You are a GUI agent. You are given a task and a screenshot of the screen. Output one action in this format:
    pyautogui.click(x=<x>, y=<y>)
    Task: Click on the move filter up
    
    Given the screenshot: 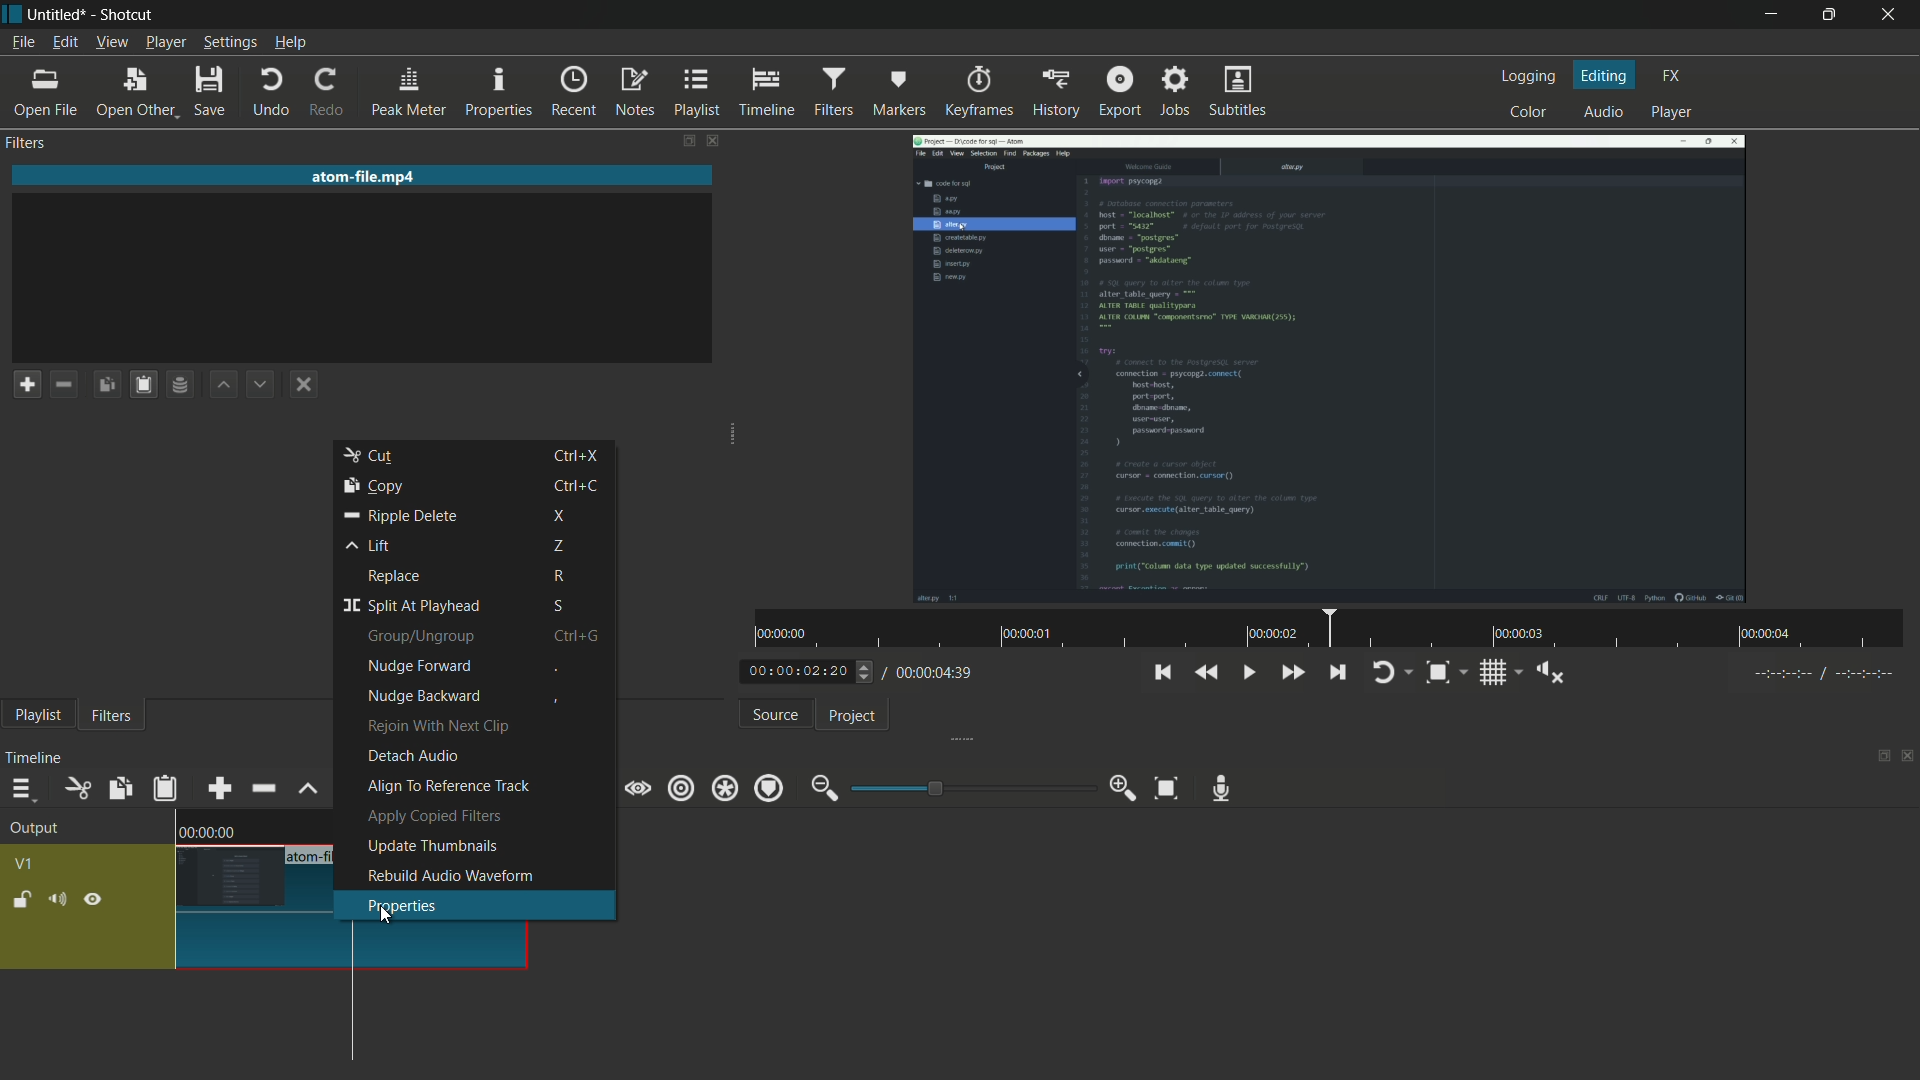 What is the action you would take?
    pyautogui.click(x=220, y=386)
    